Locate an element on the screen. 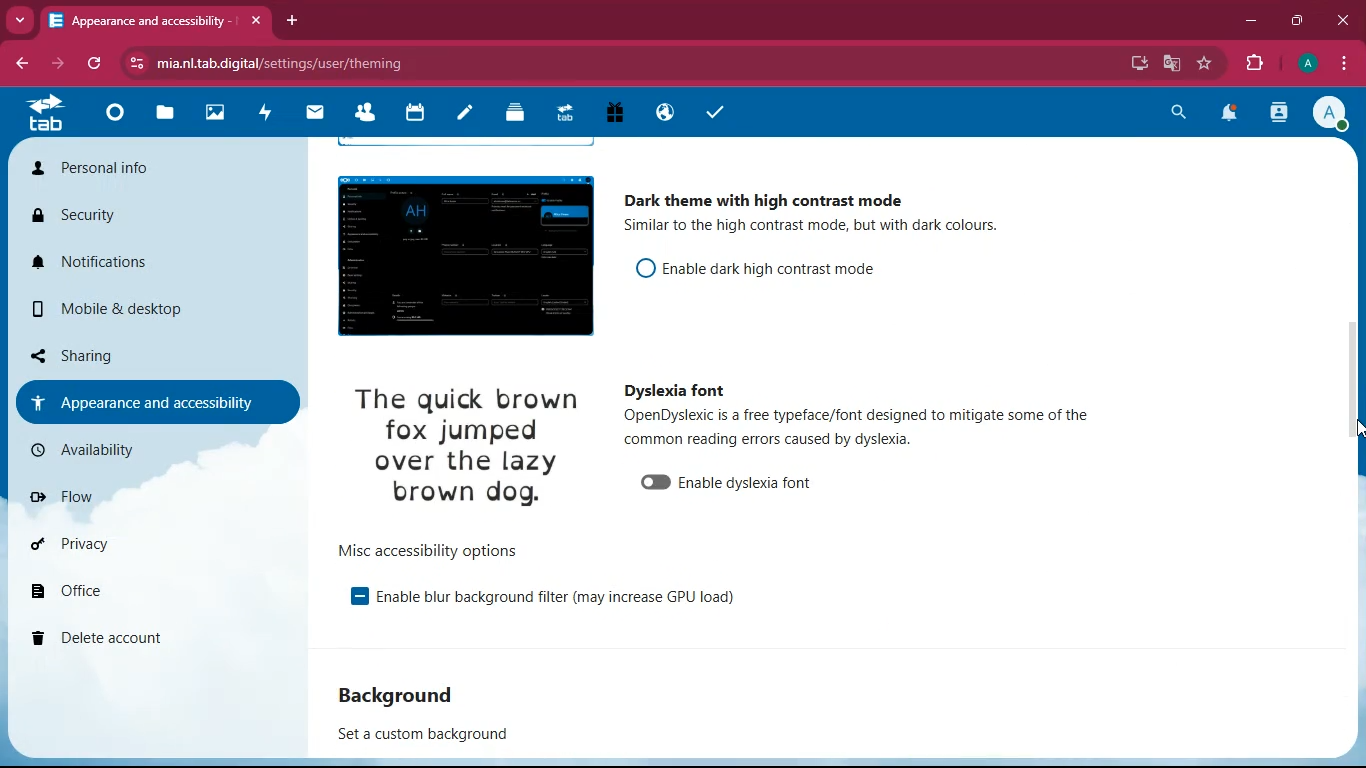 The height and width of the screenshot is (768, 1366). background is located at coordinates (401, 698).